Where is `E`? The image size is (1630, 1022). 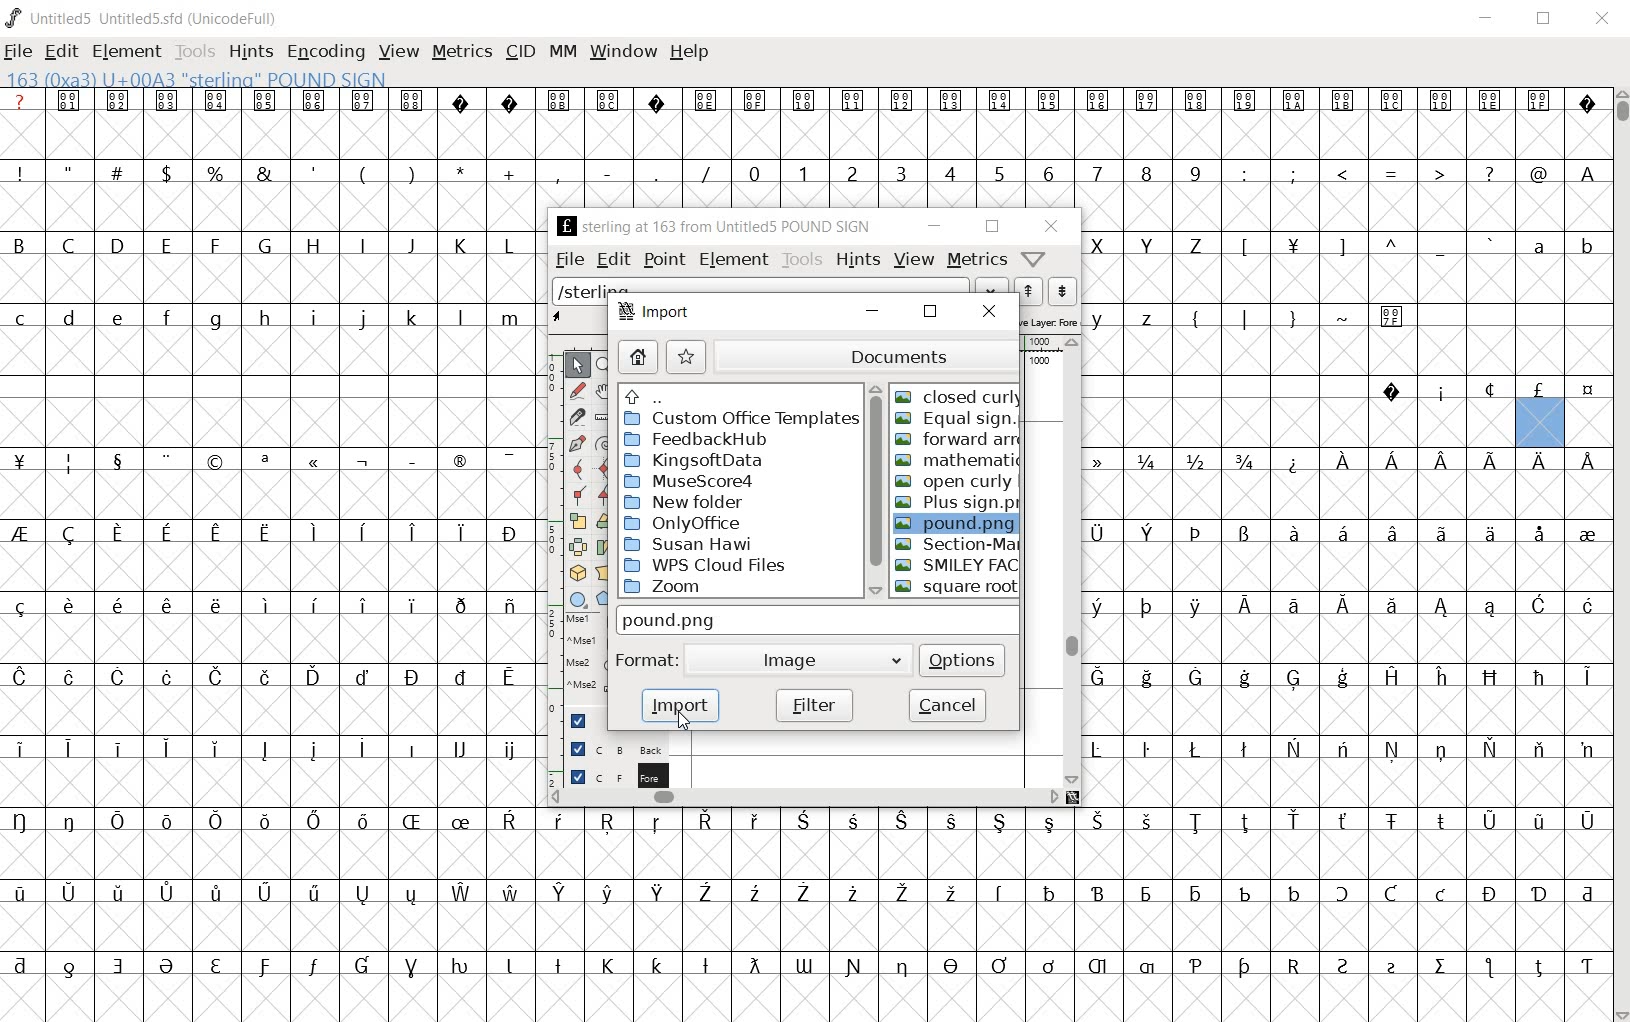
E is located at coordinates (165, 245).